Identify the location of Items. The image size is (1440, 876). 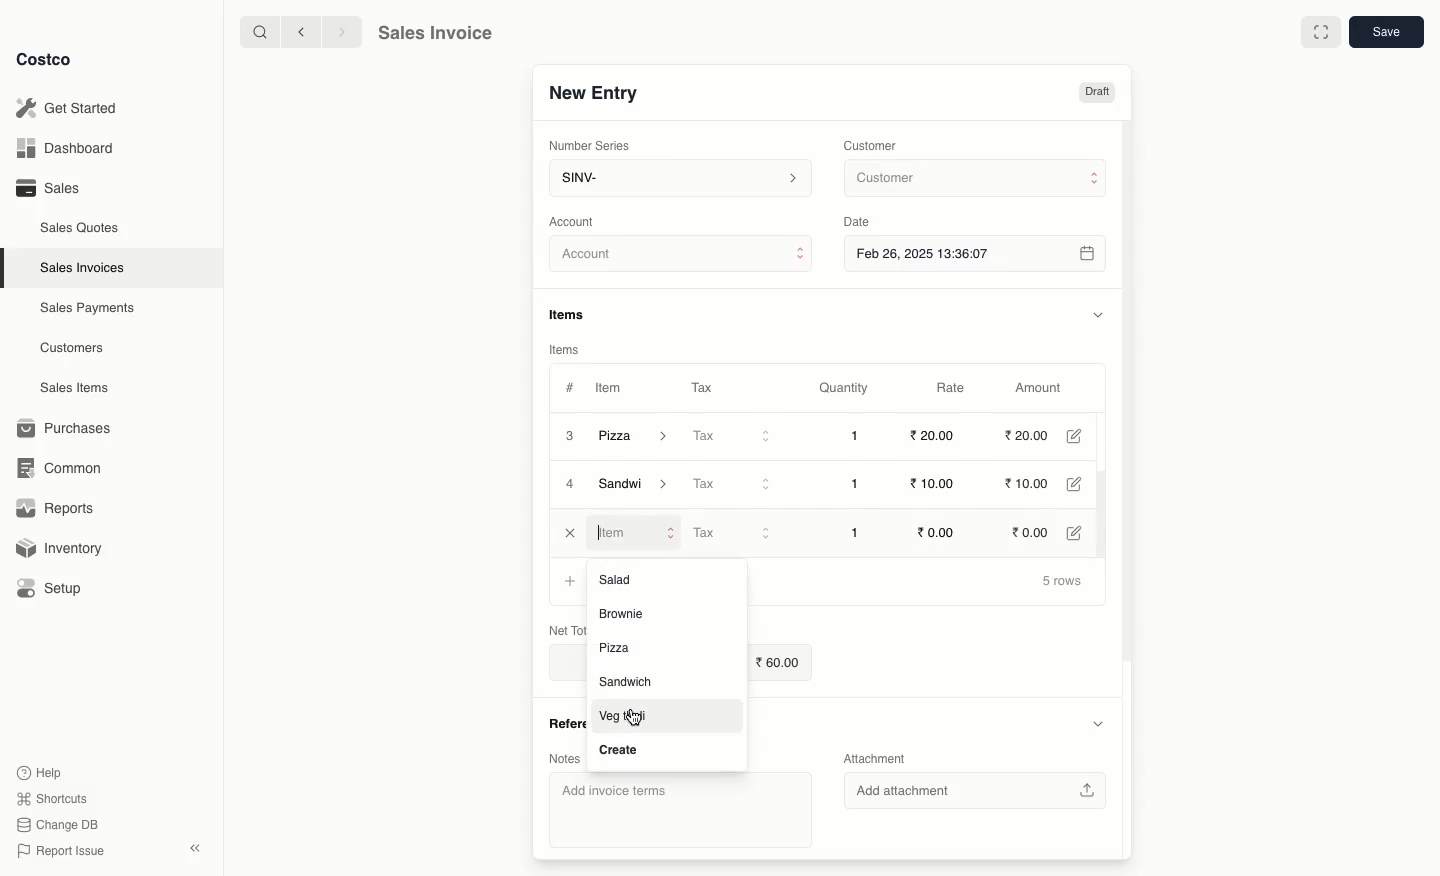
(565, 349).